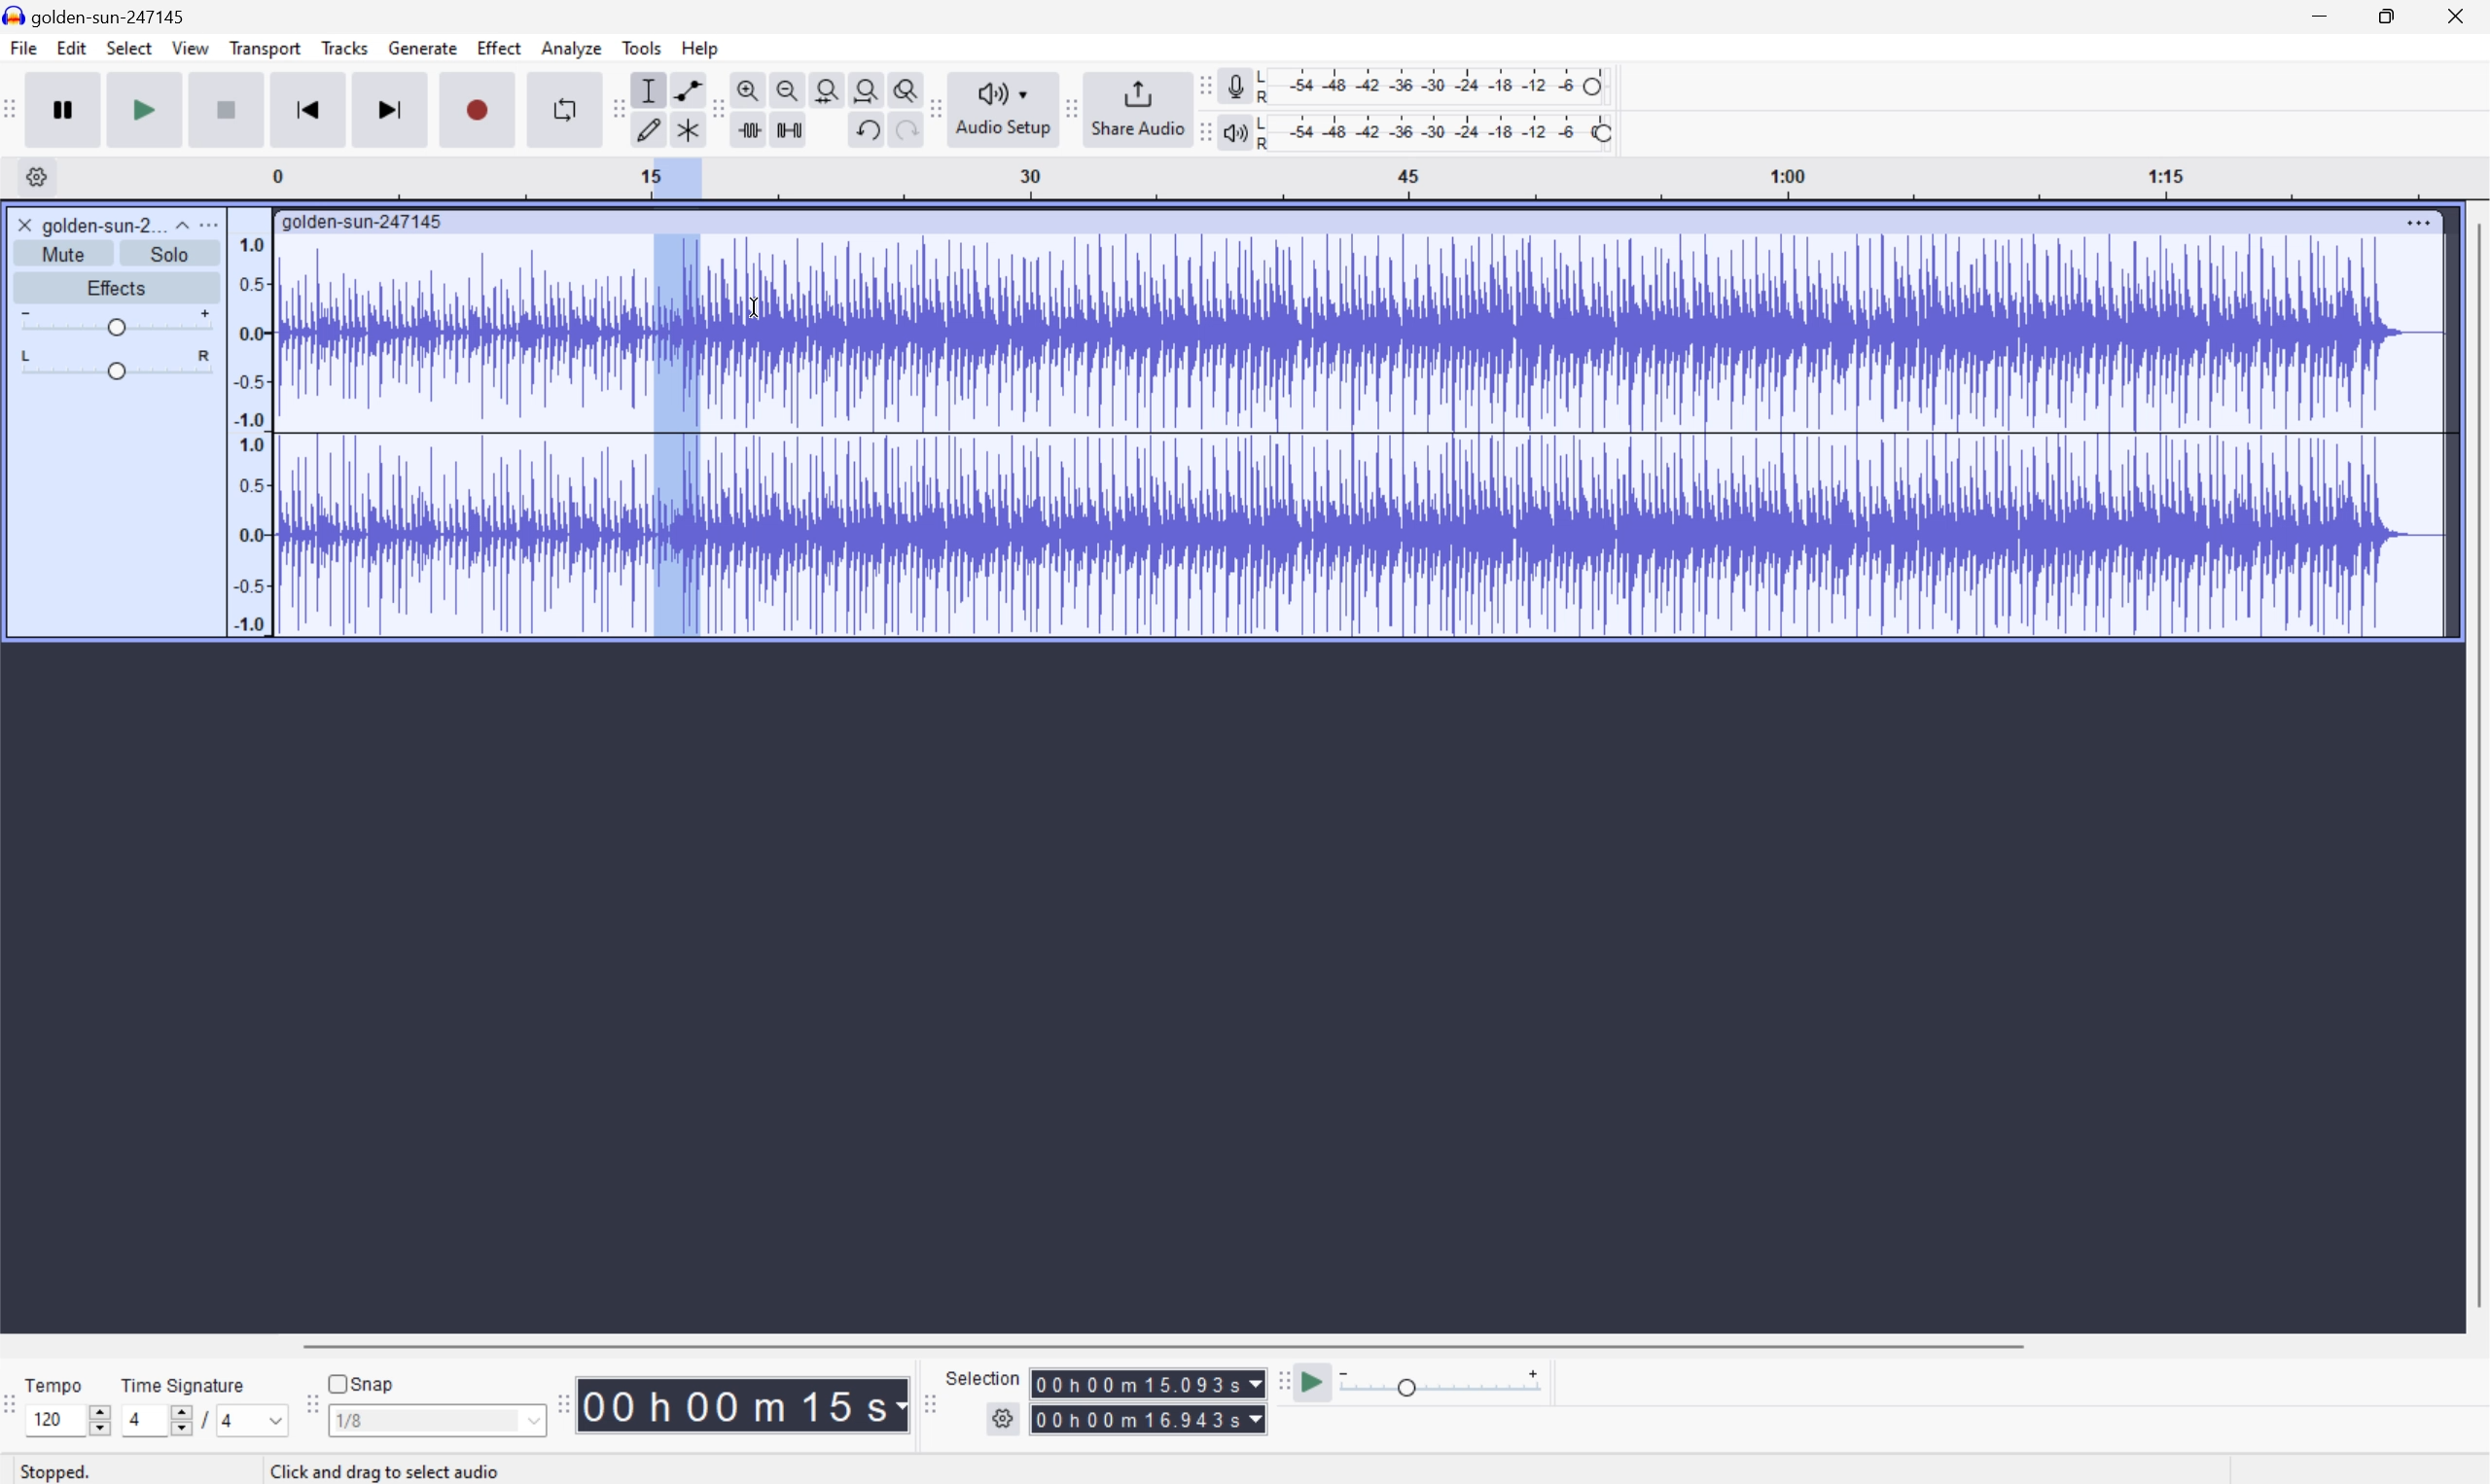  What do you see at coordinates (2474, 767) in the screenshot?
I see `Scroll Bar` at bounding box center [2474, 767].